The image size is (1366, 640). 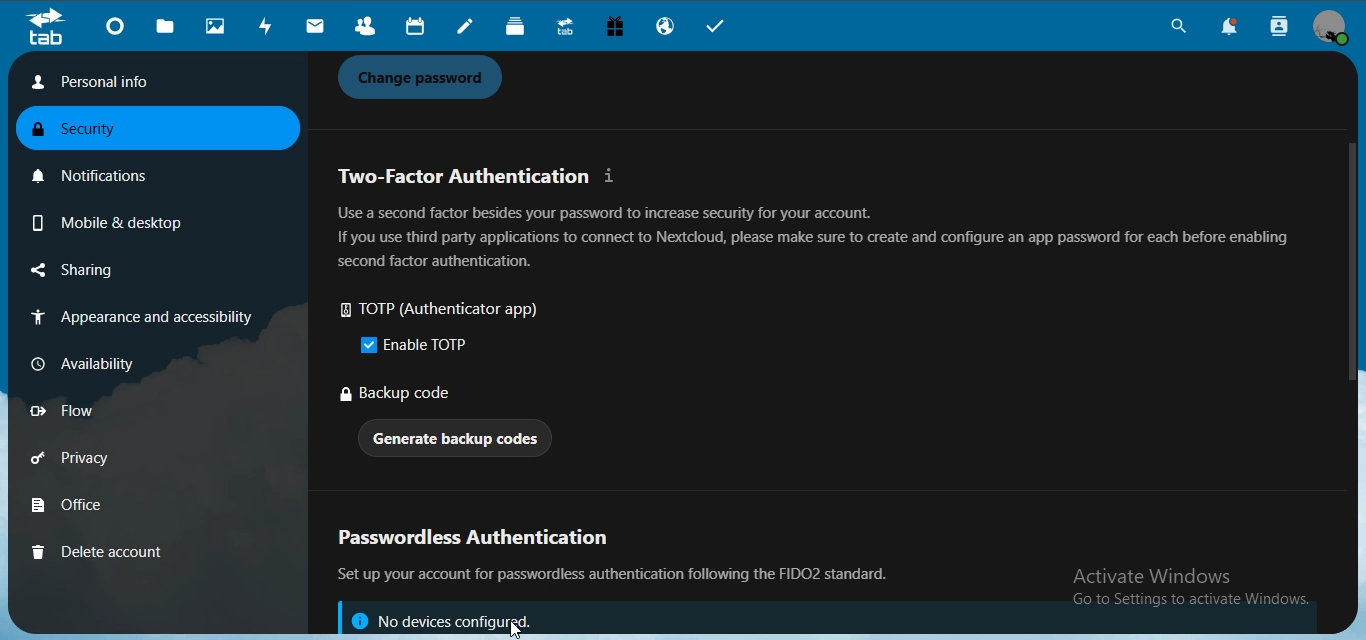 What do you see at coordinates (418, 345) in the screenshot?
I see `enable TOTP` at bounding box center [418, 345].